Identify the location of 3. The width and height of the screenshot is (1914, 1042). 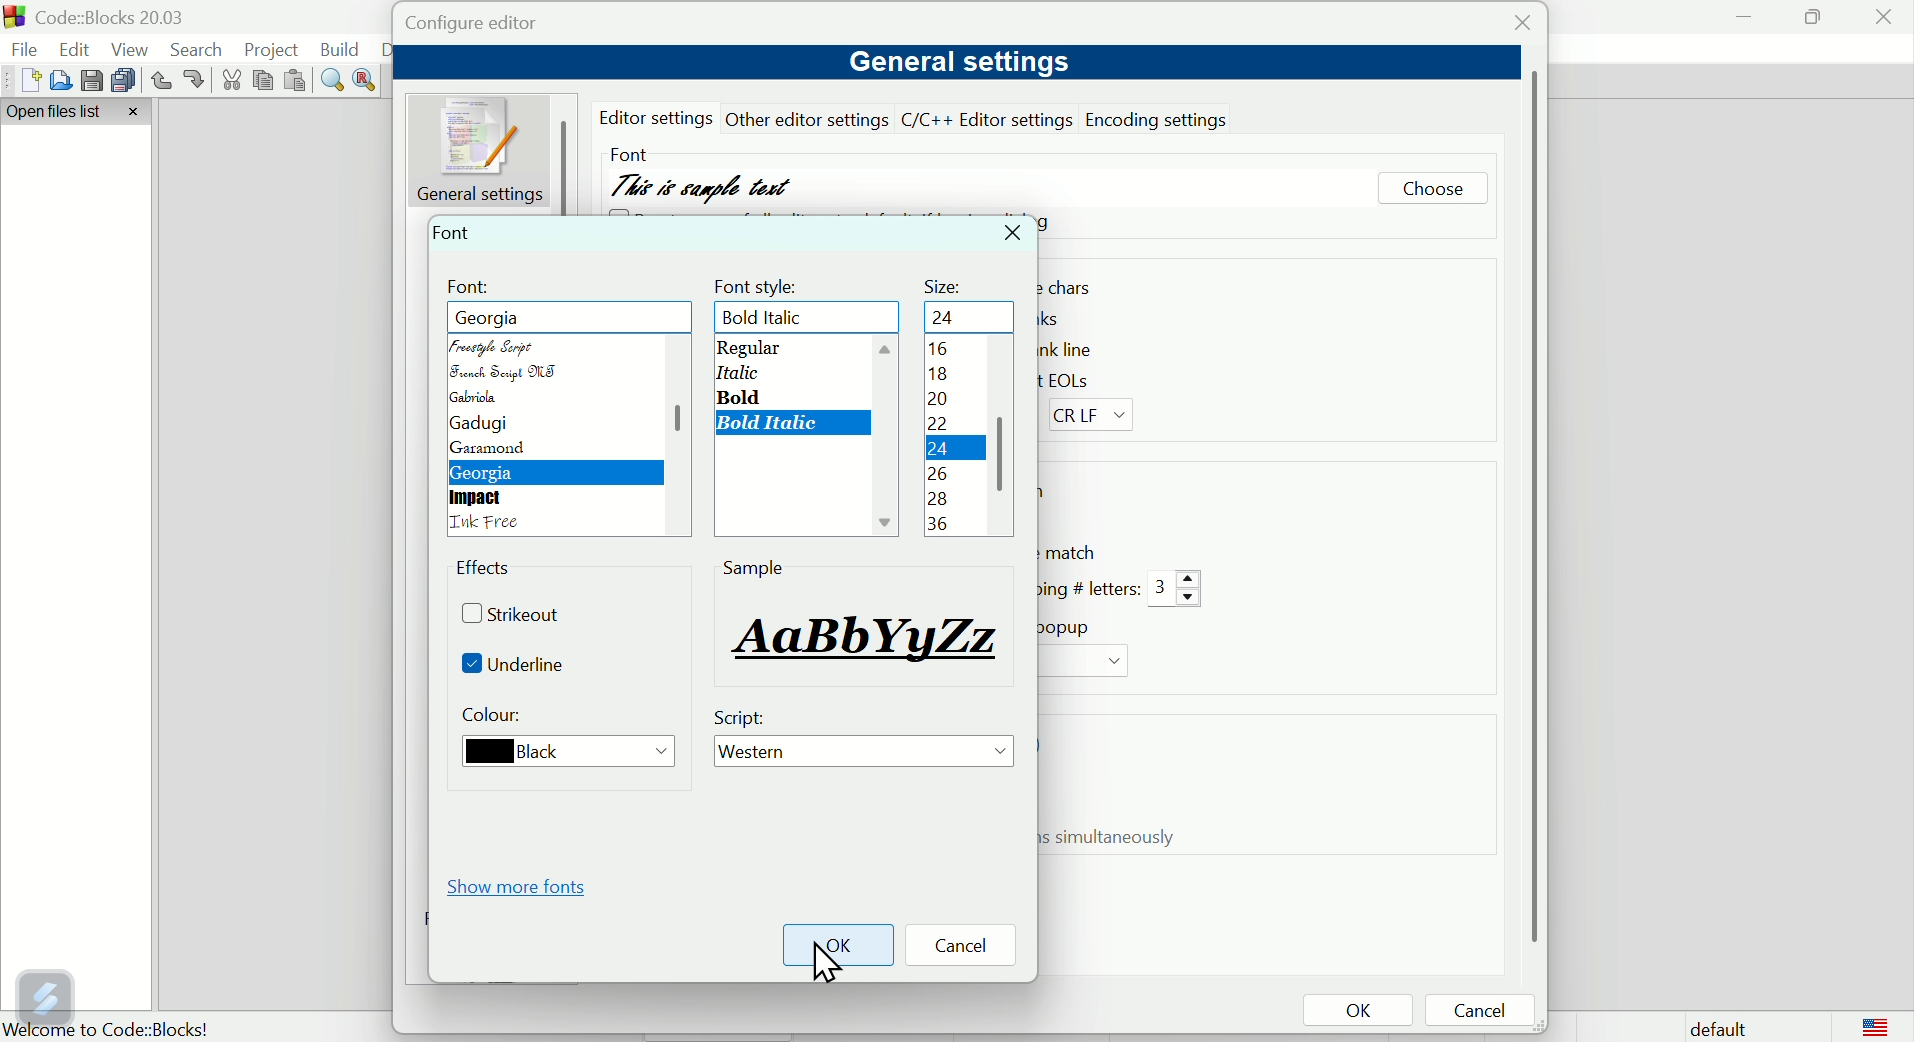
(1177, 590).